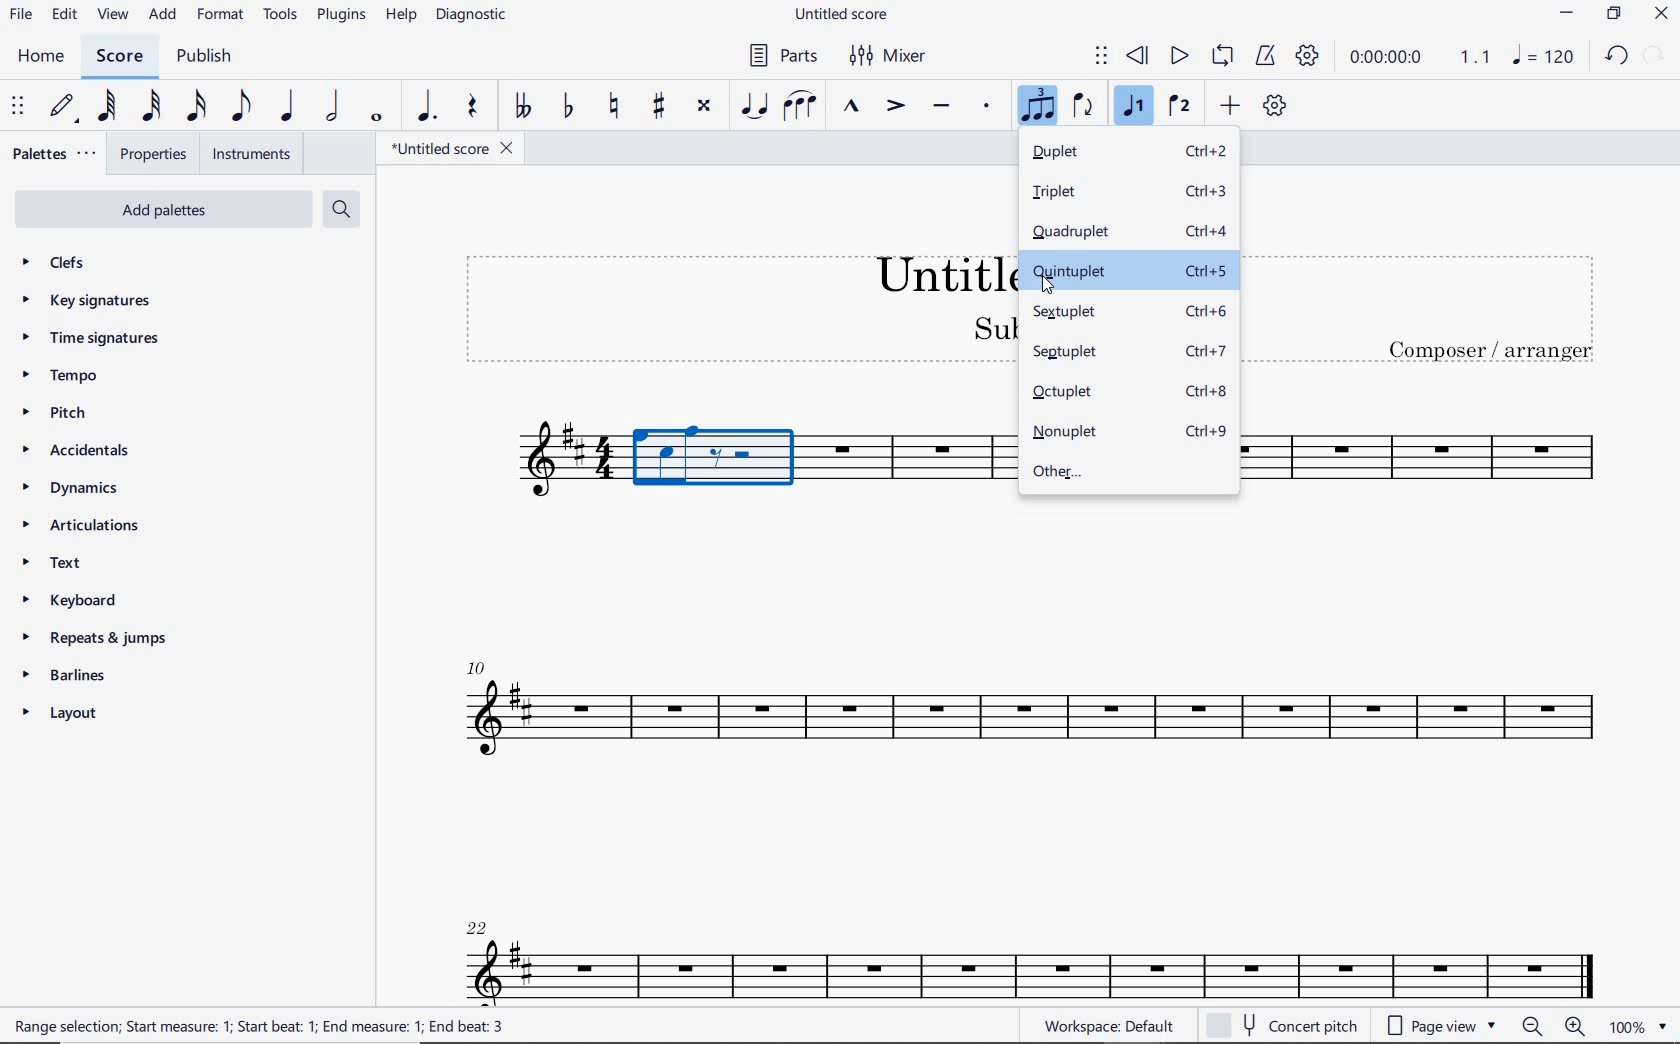 The image size is (1680, 1044). What do you see at coordinates (162, 15) in the screenshot?
I see `ADD` at bounding box center [162, 15].